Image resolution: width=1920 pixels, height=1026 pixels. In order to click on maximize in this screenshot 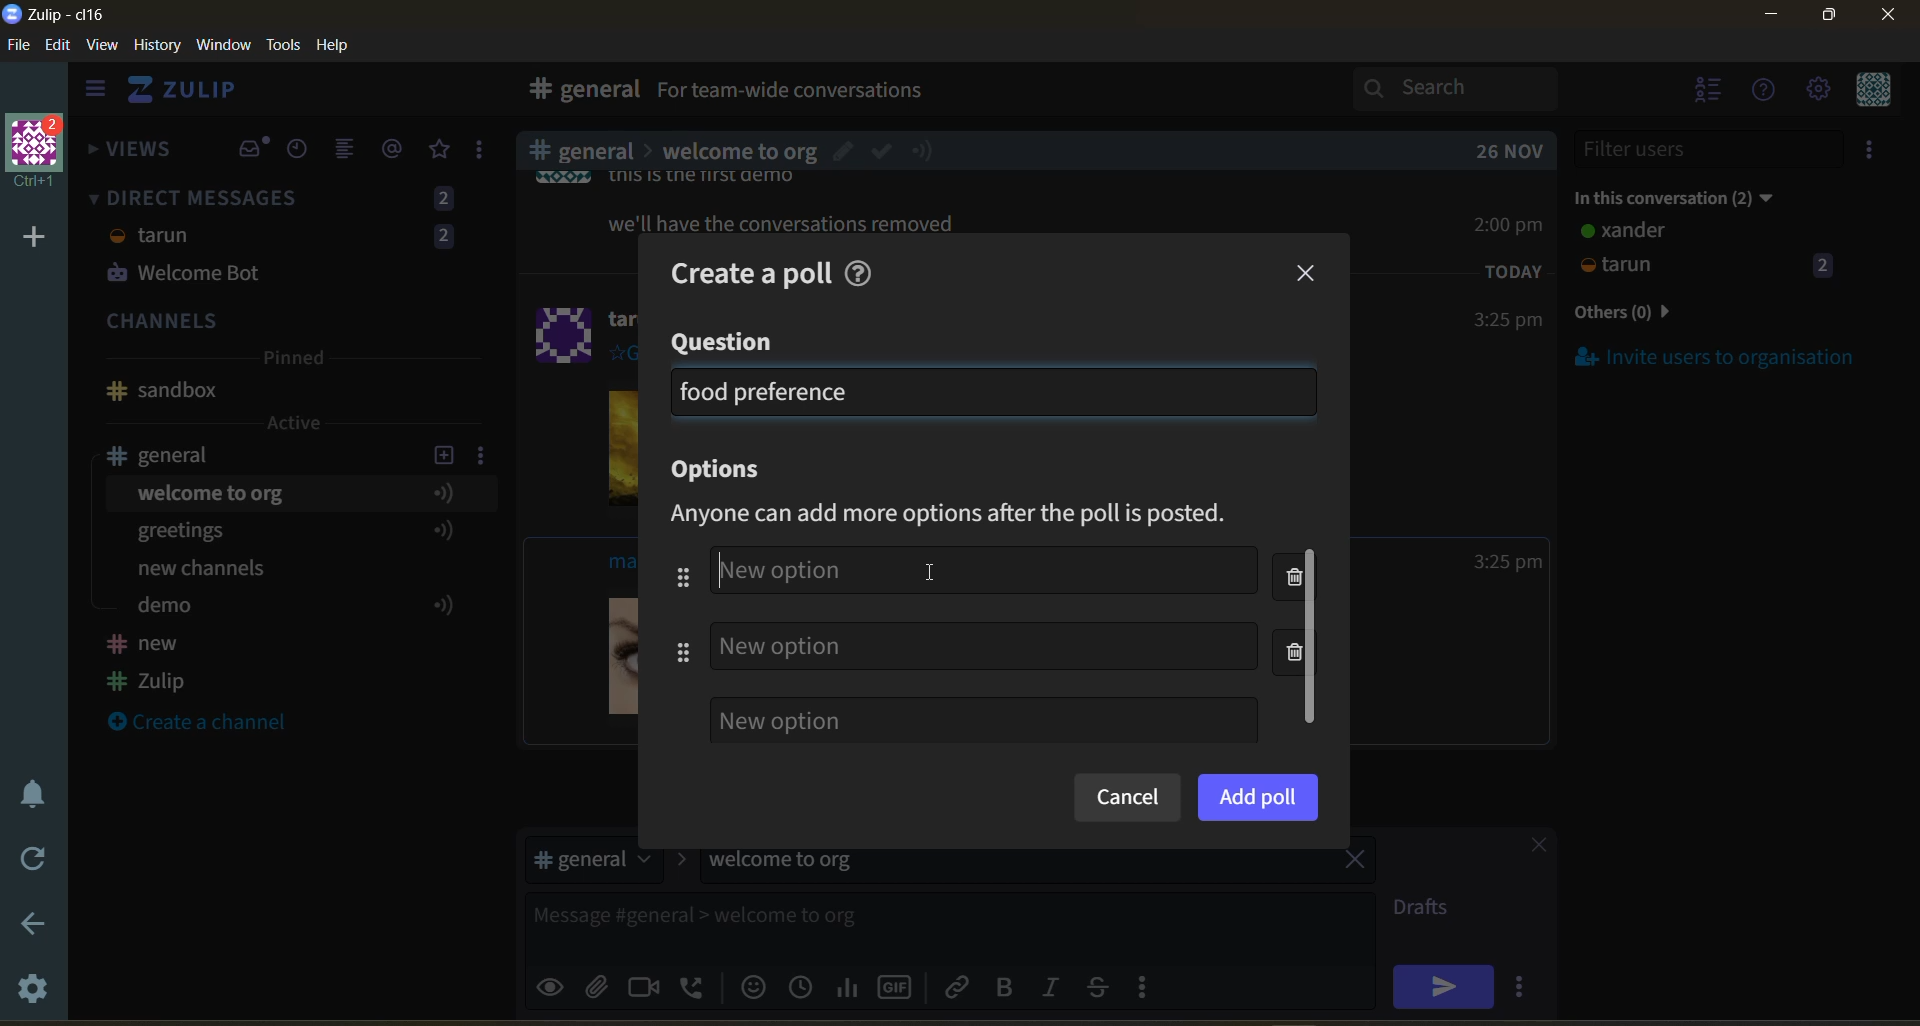, I will do `click(1825, 21)`.